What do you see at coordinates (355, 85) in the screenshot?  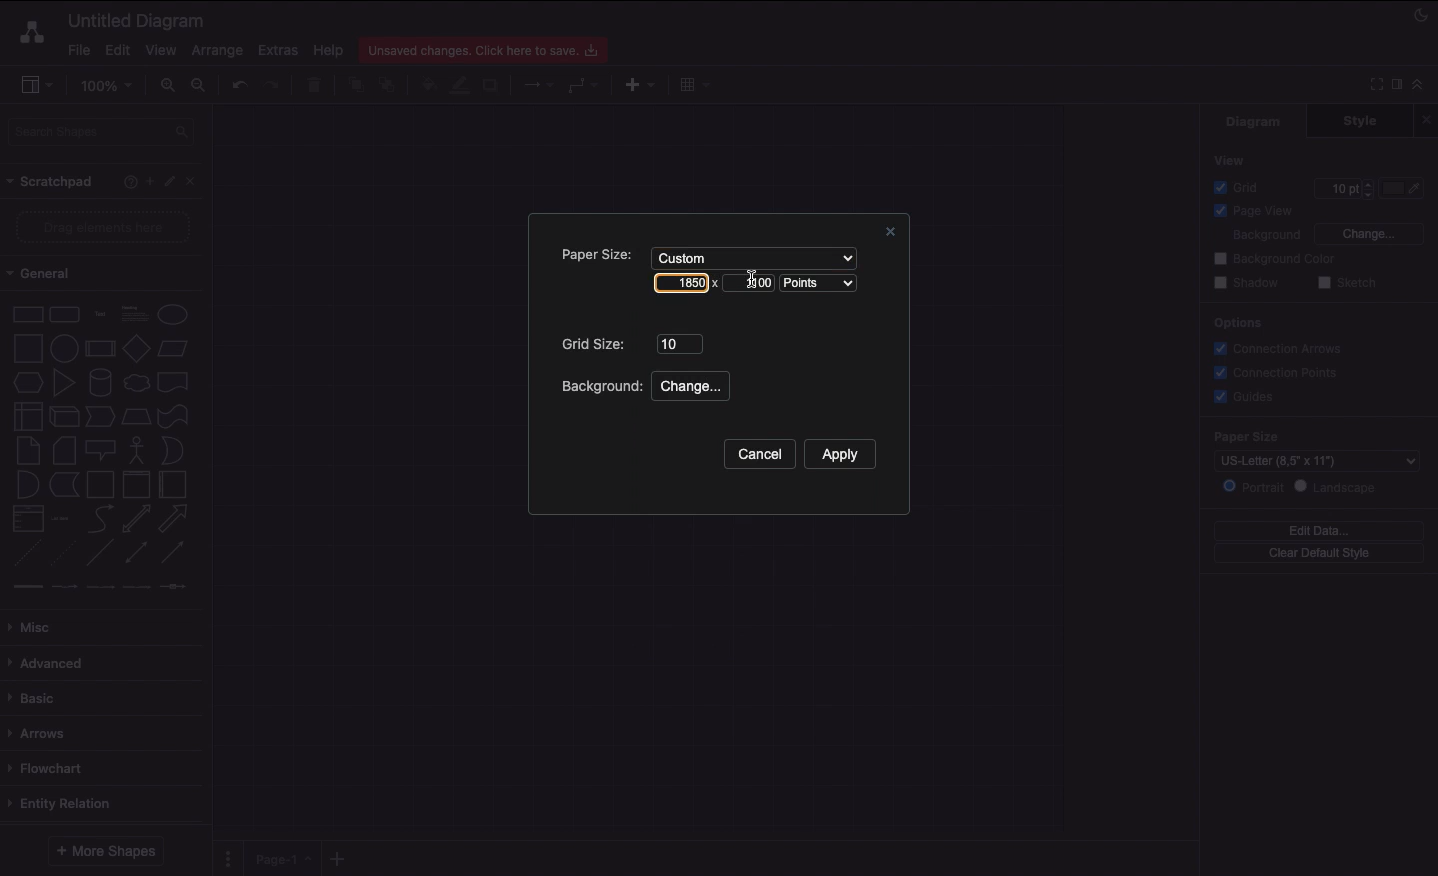 I see `To front` at bounding box center [355, 85].